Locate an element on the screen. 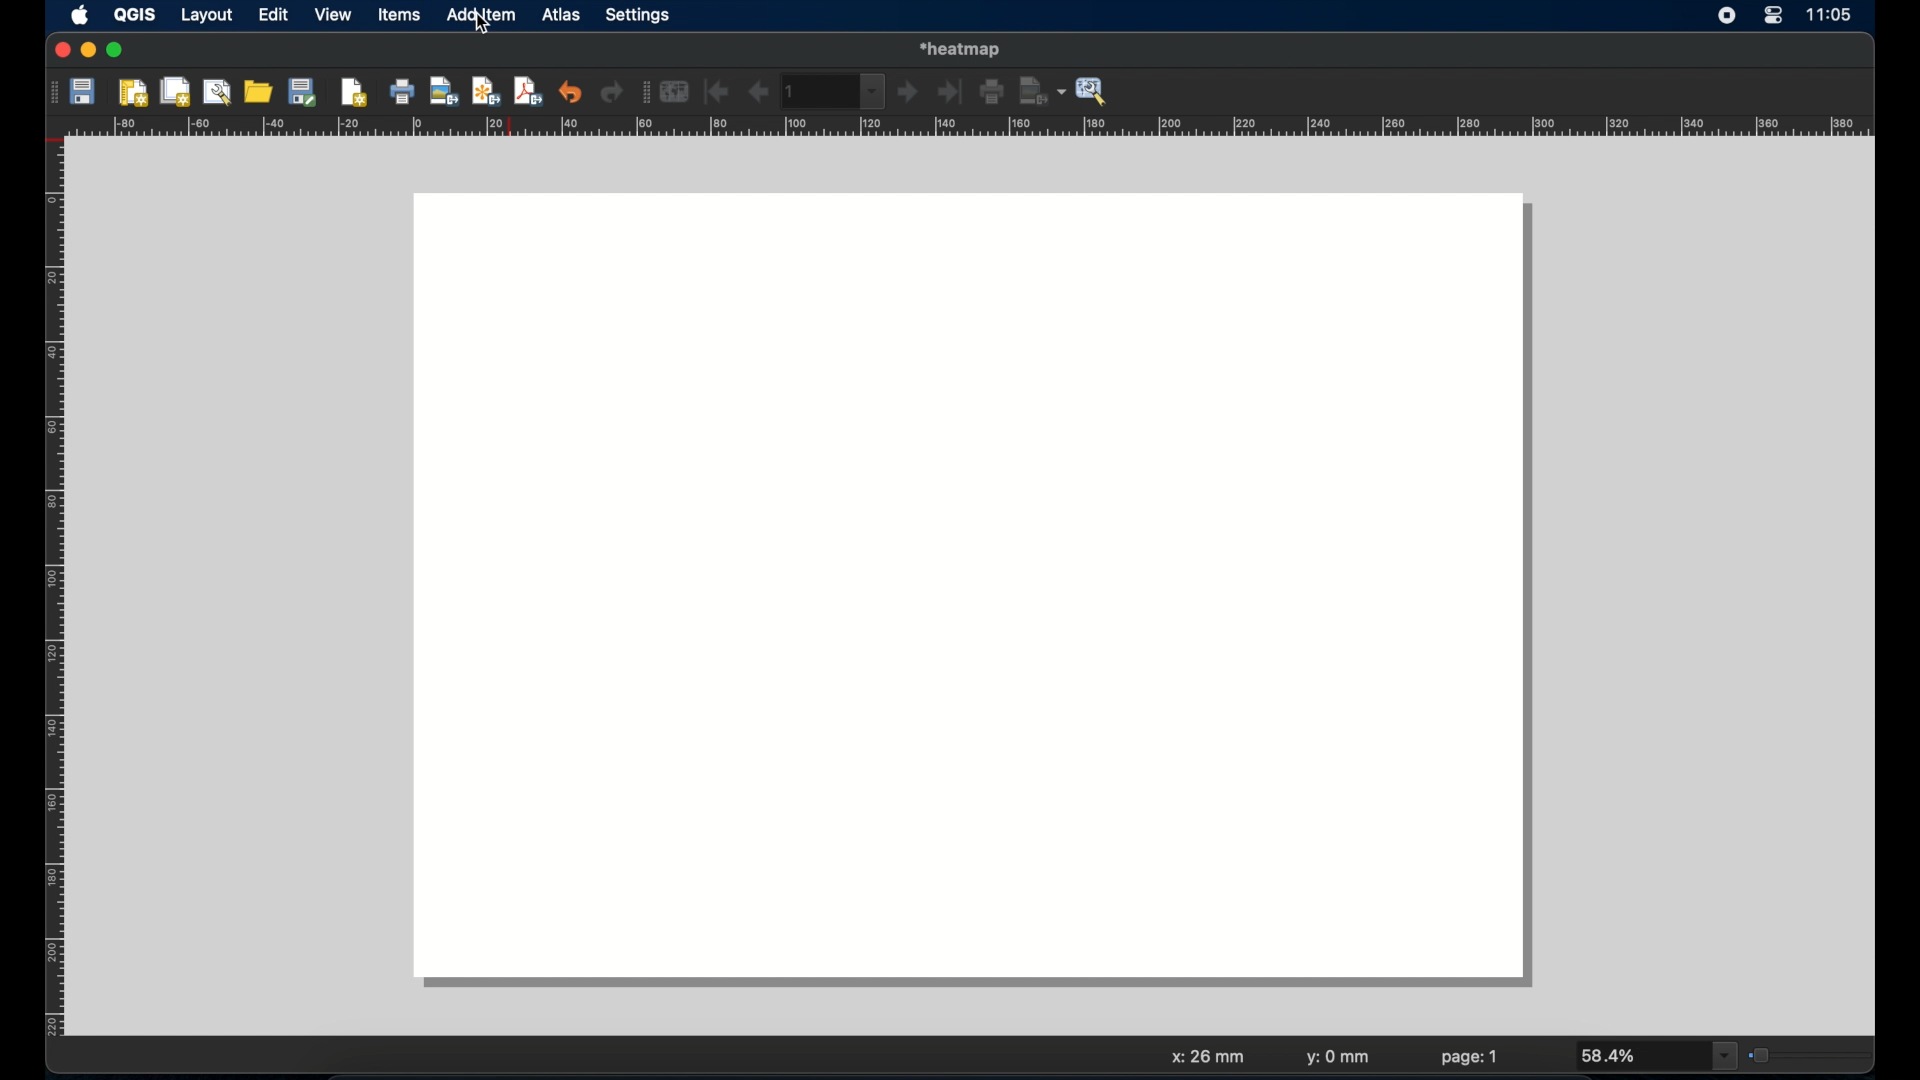 The height and width of the screenshot is (1080, 1920). x: 26mm is located at coordinates (1205, 1057).